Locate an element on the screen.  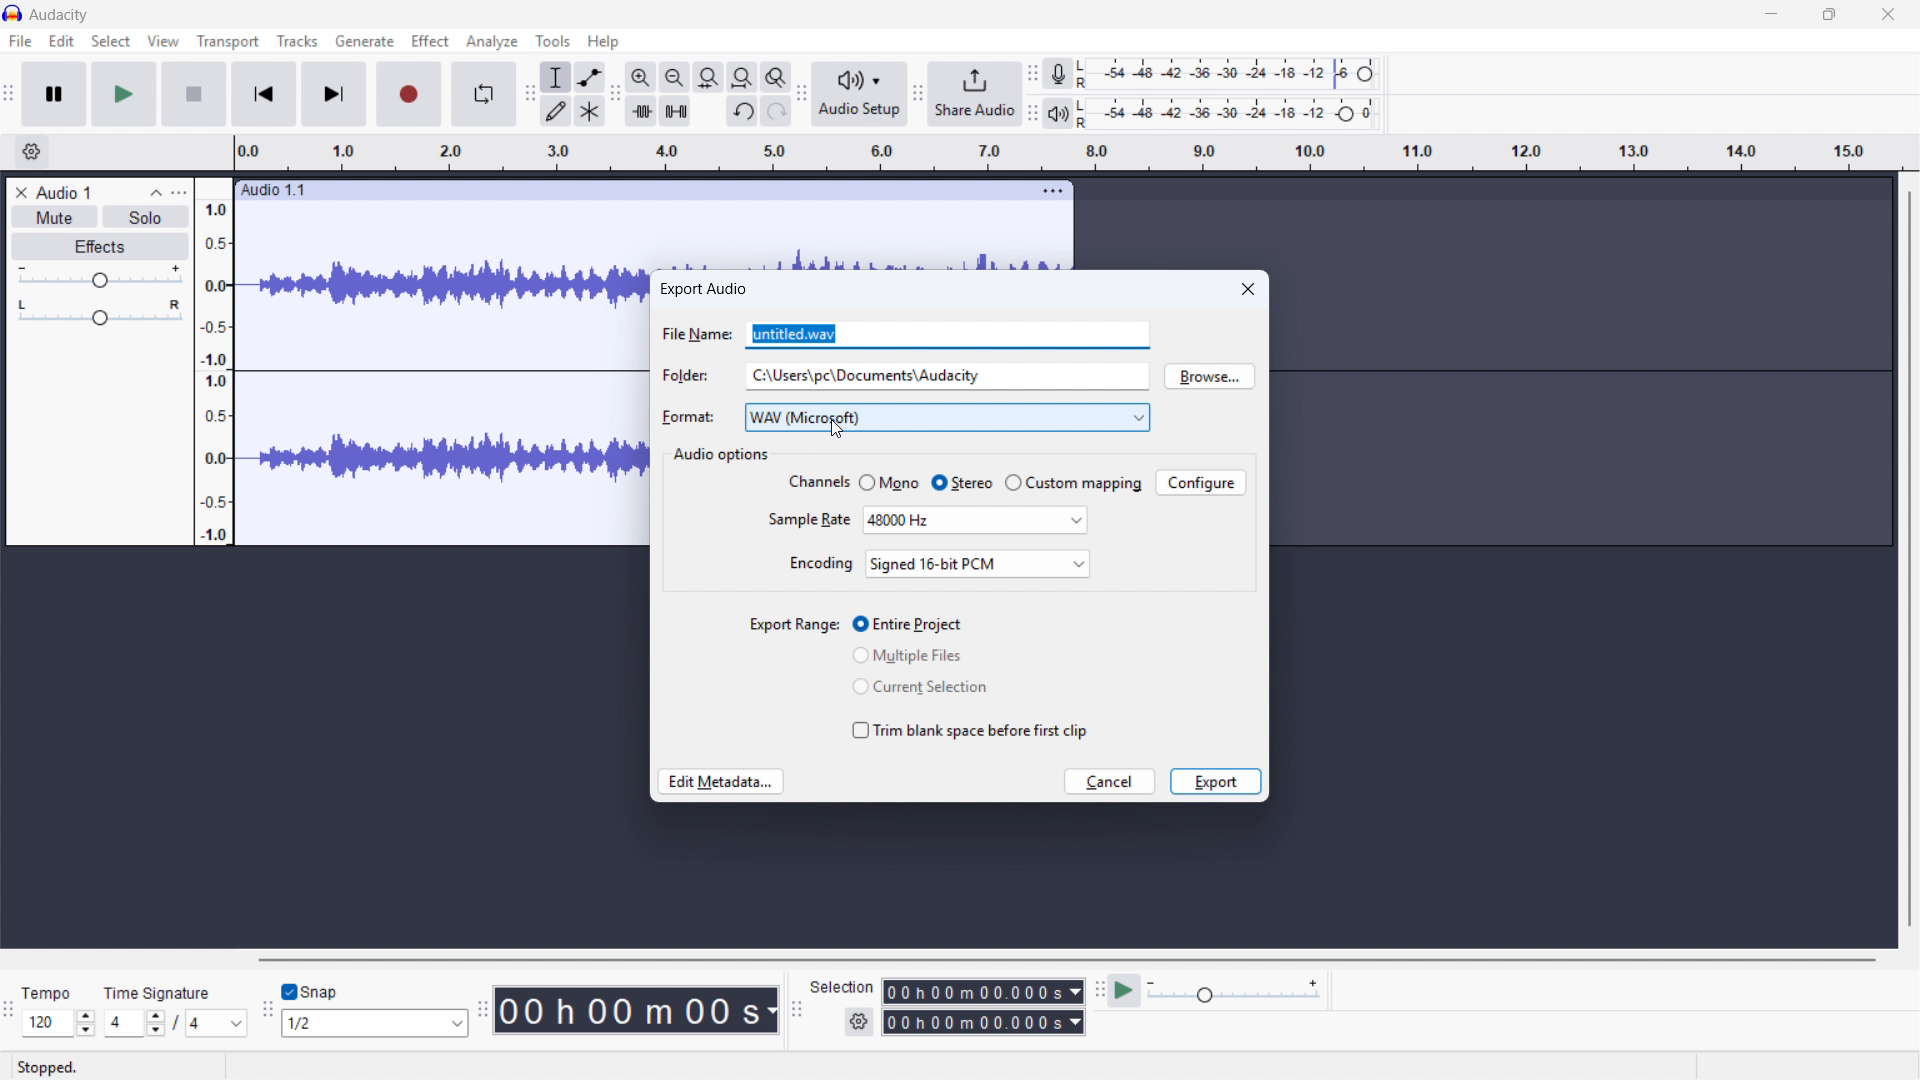
Skip to last  is located at coordinates (334, 94).